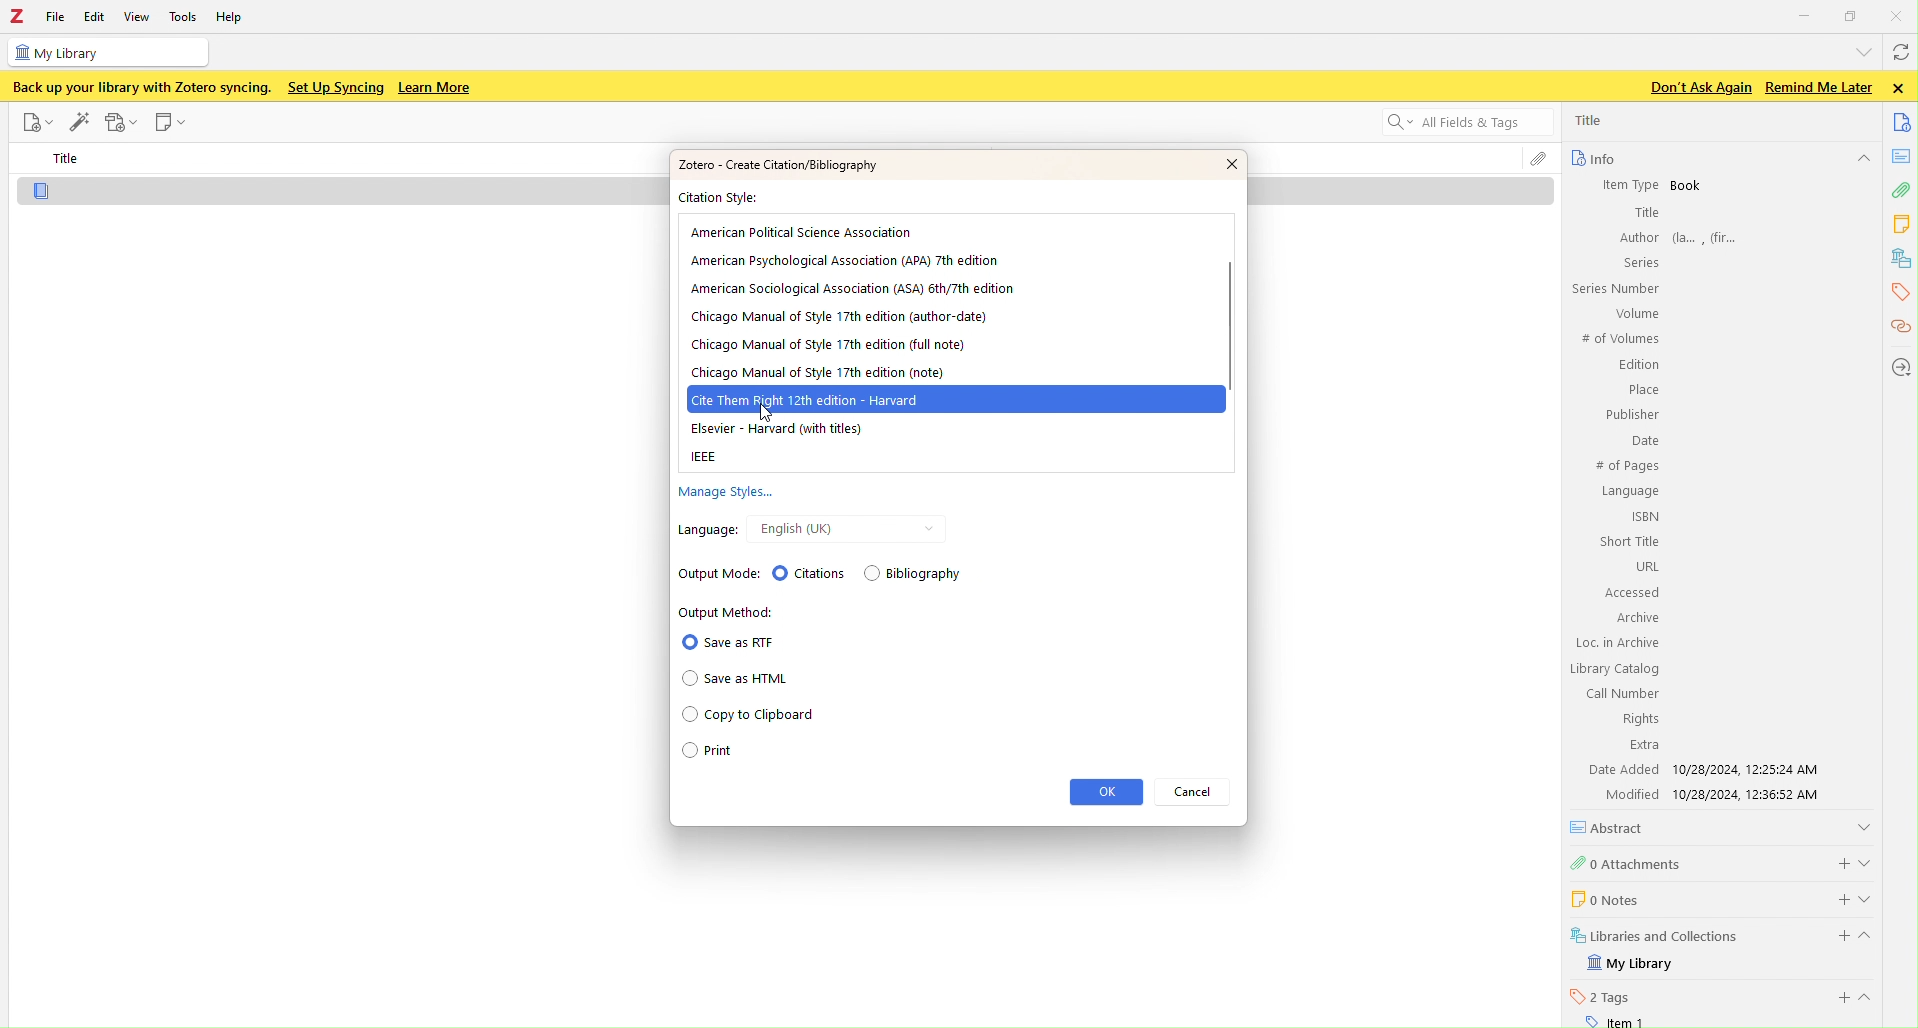 The image size is (1918, 1028). I want to click on Call Number, so click(1621, 693).